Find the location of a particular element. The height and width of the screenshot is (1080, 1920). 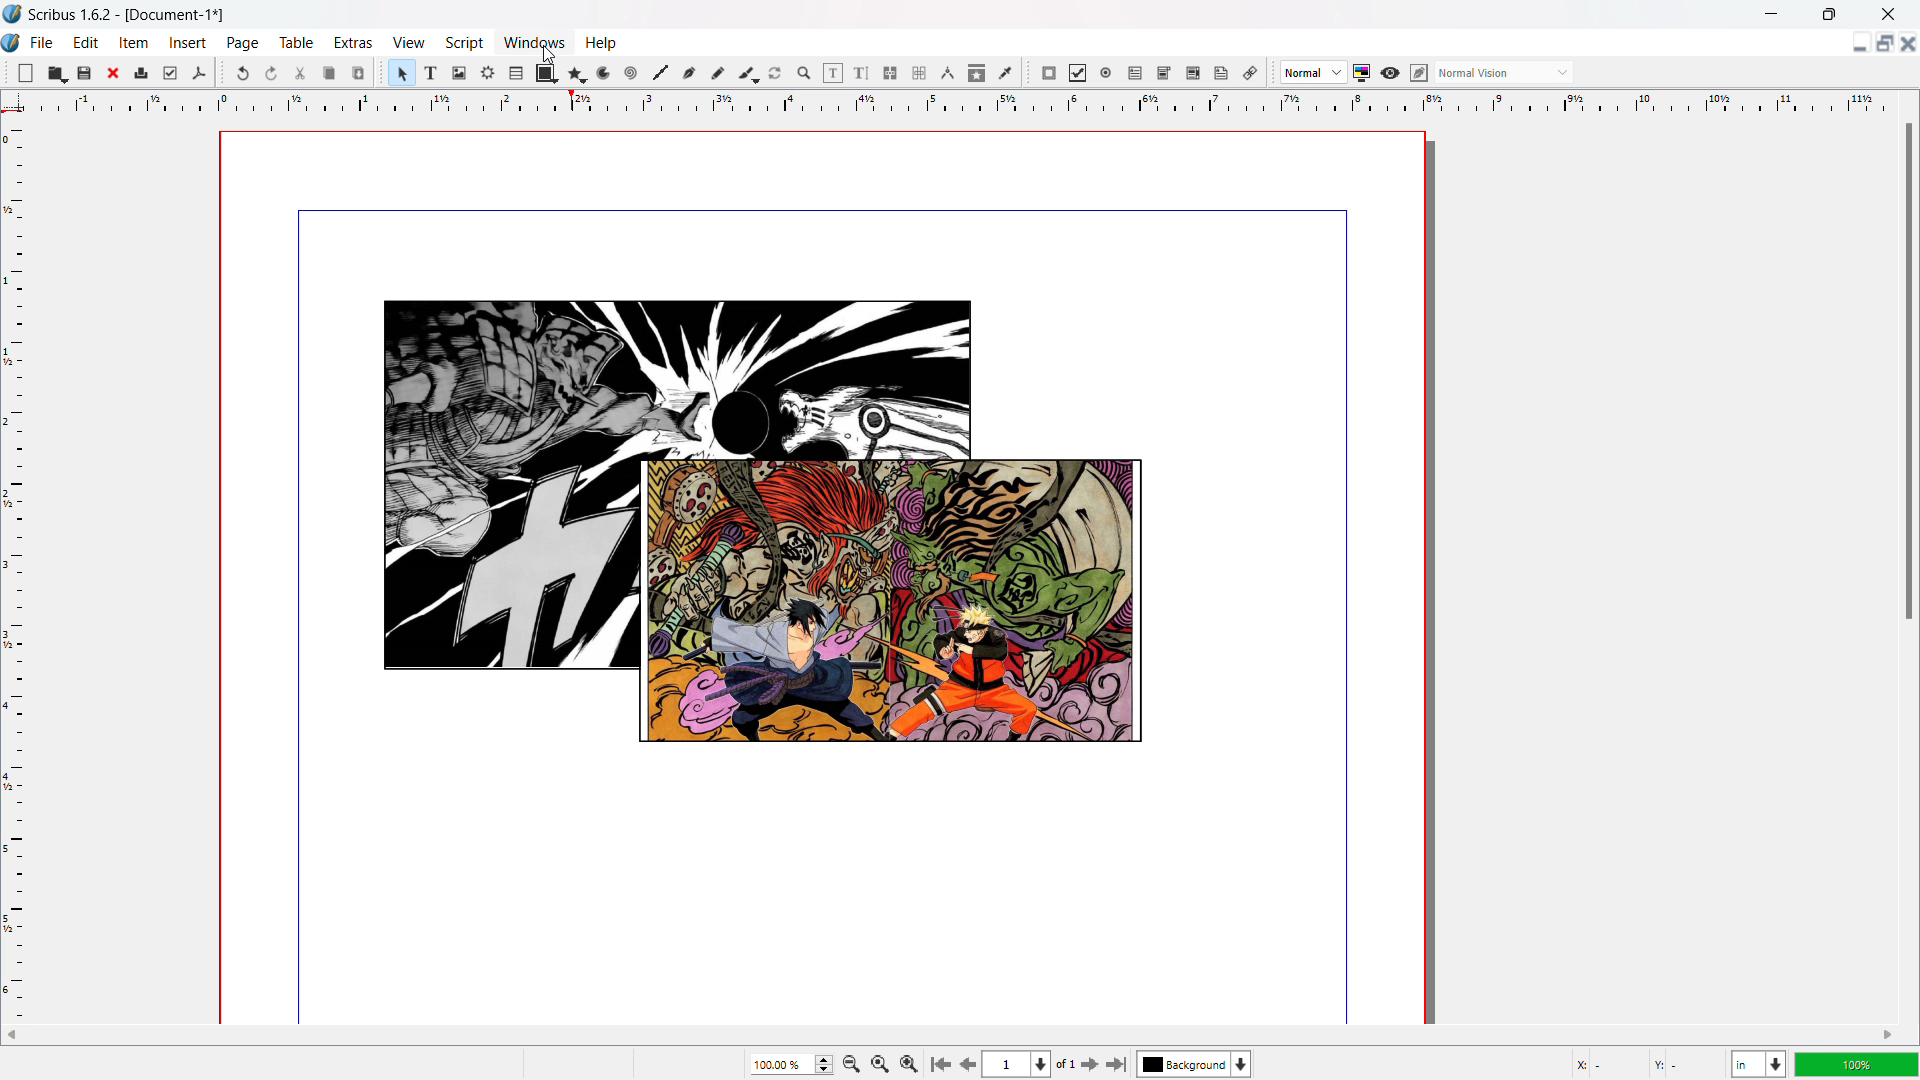

view is located at coordinates (408, 42).